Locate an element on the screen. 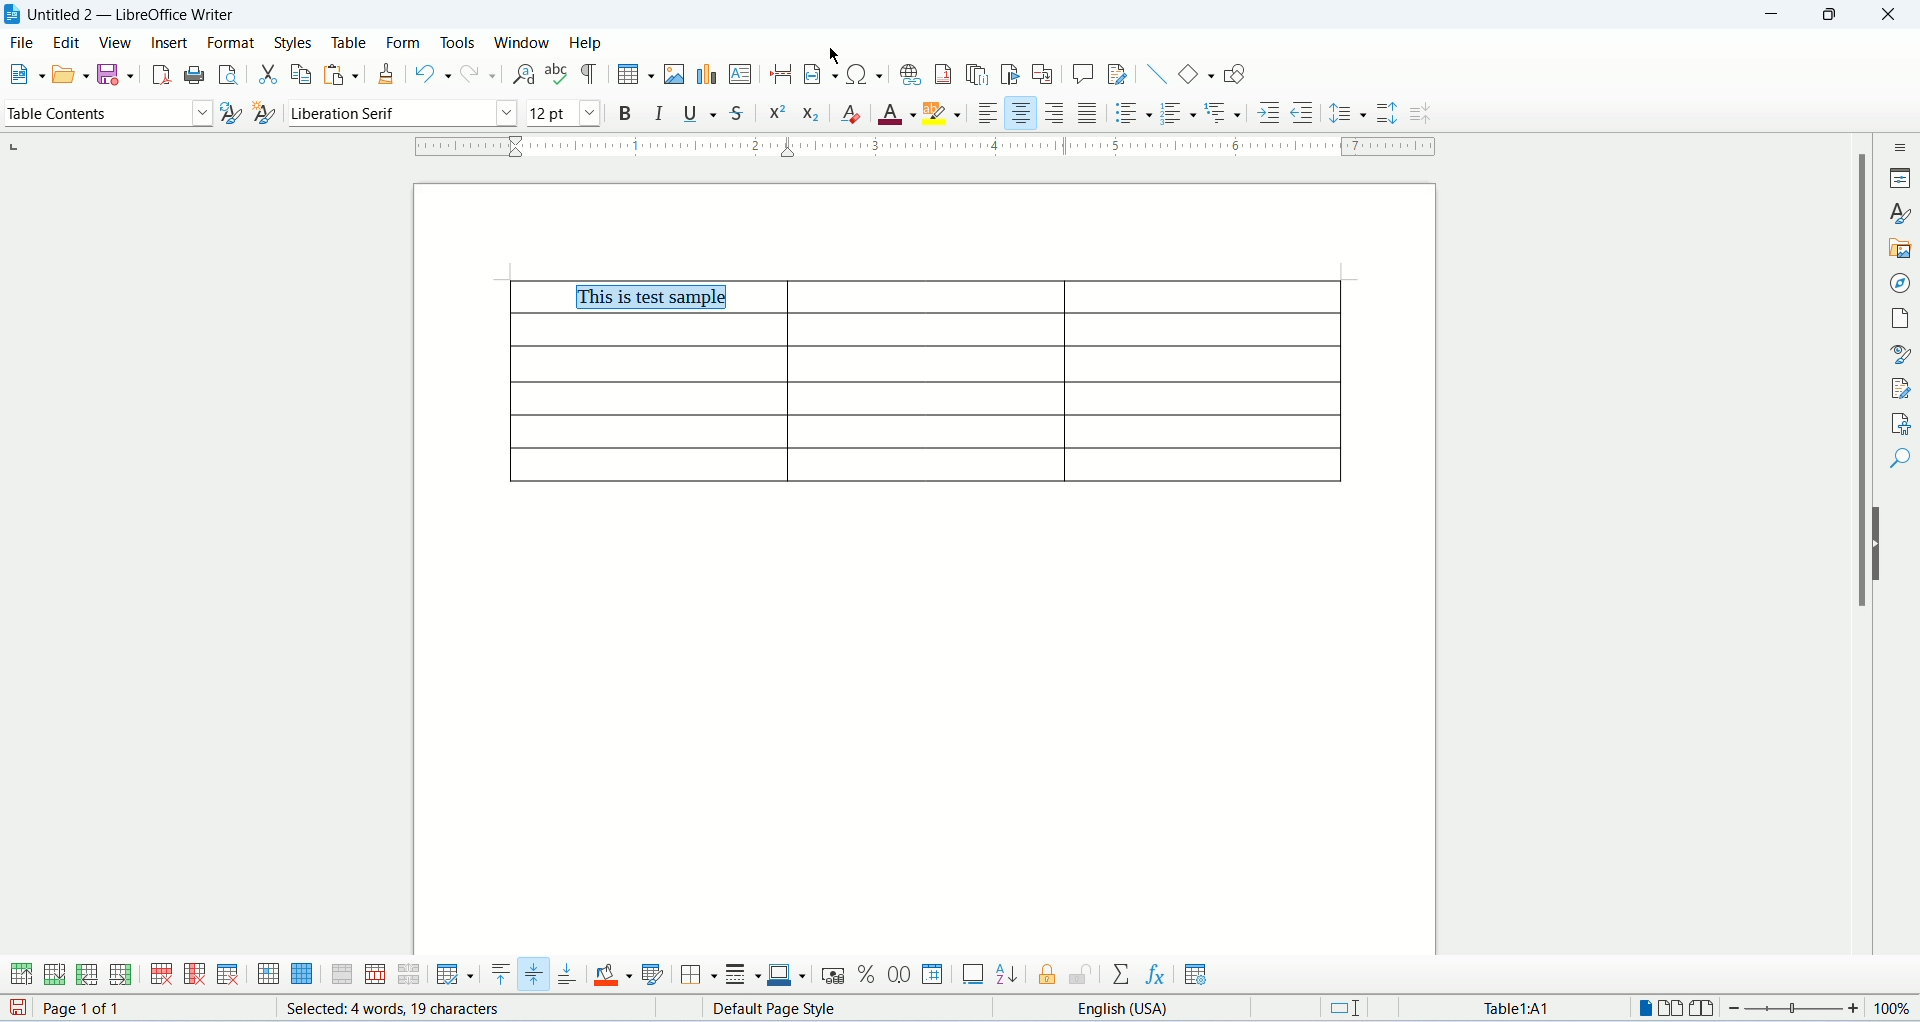 This screenshot has height=1022, width=1920. print is located at coordinates (196, 75).